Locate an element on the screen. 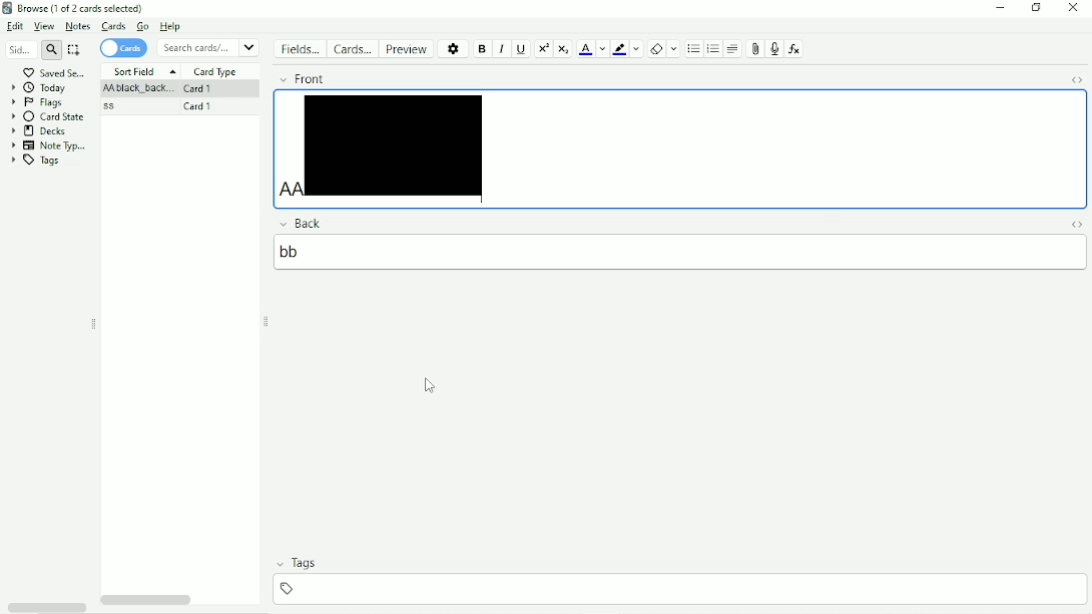 The image size is (1092, 614). Card State is located at coordinates (48, 116).